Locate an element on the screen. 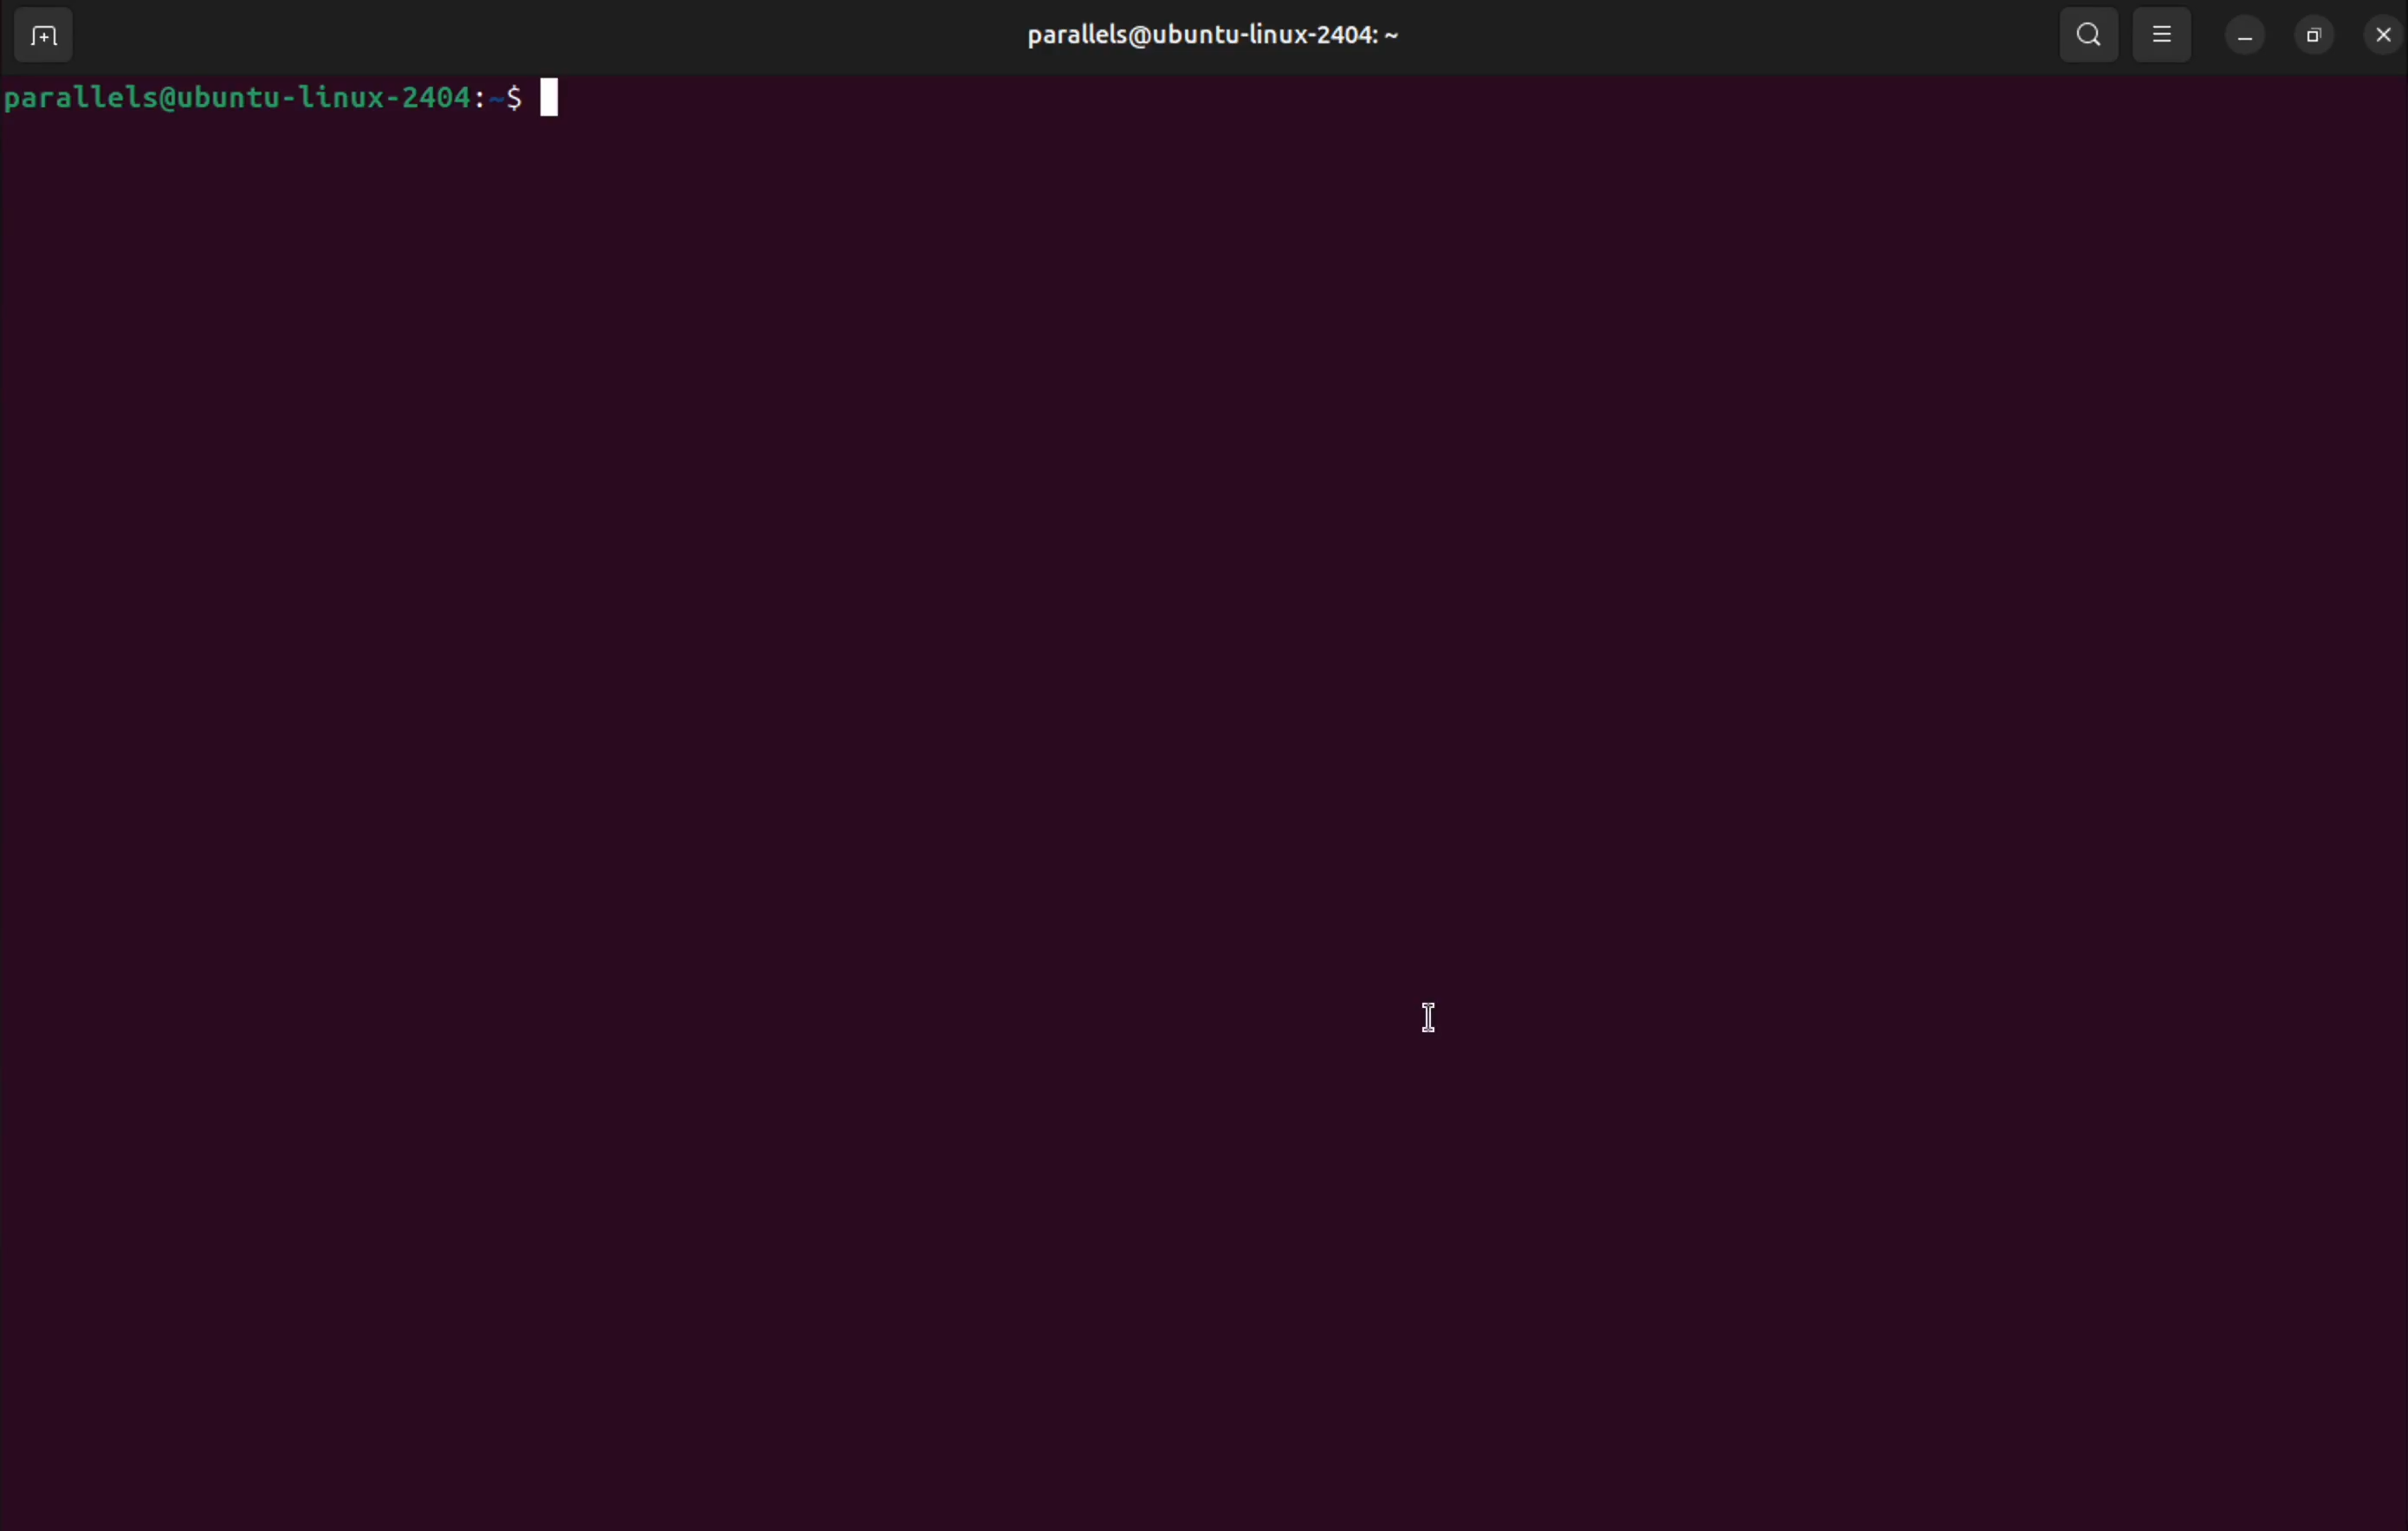 The image size is (2408, 1531). parallels@ubuntu-linux-2404:~ is located at coordinates (1229, 35).